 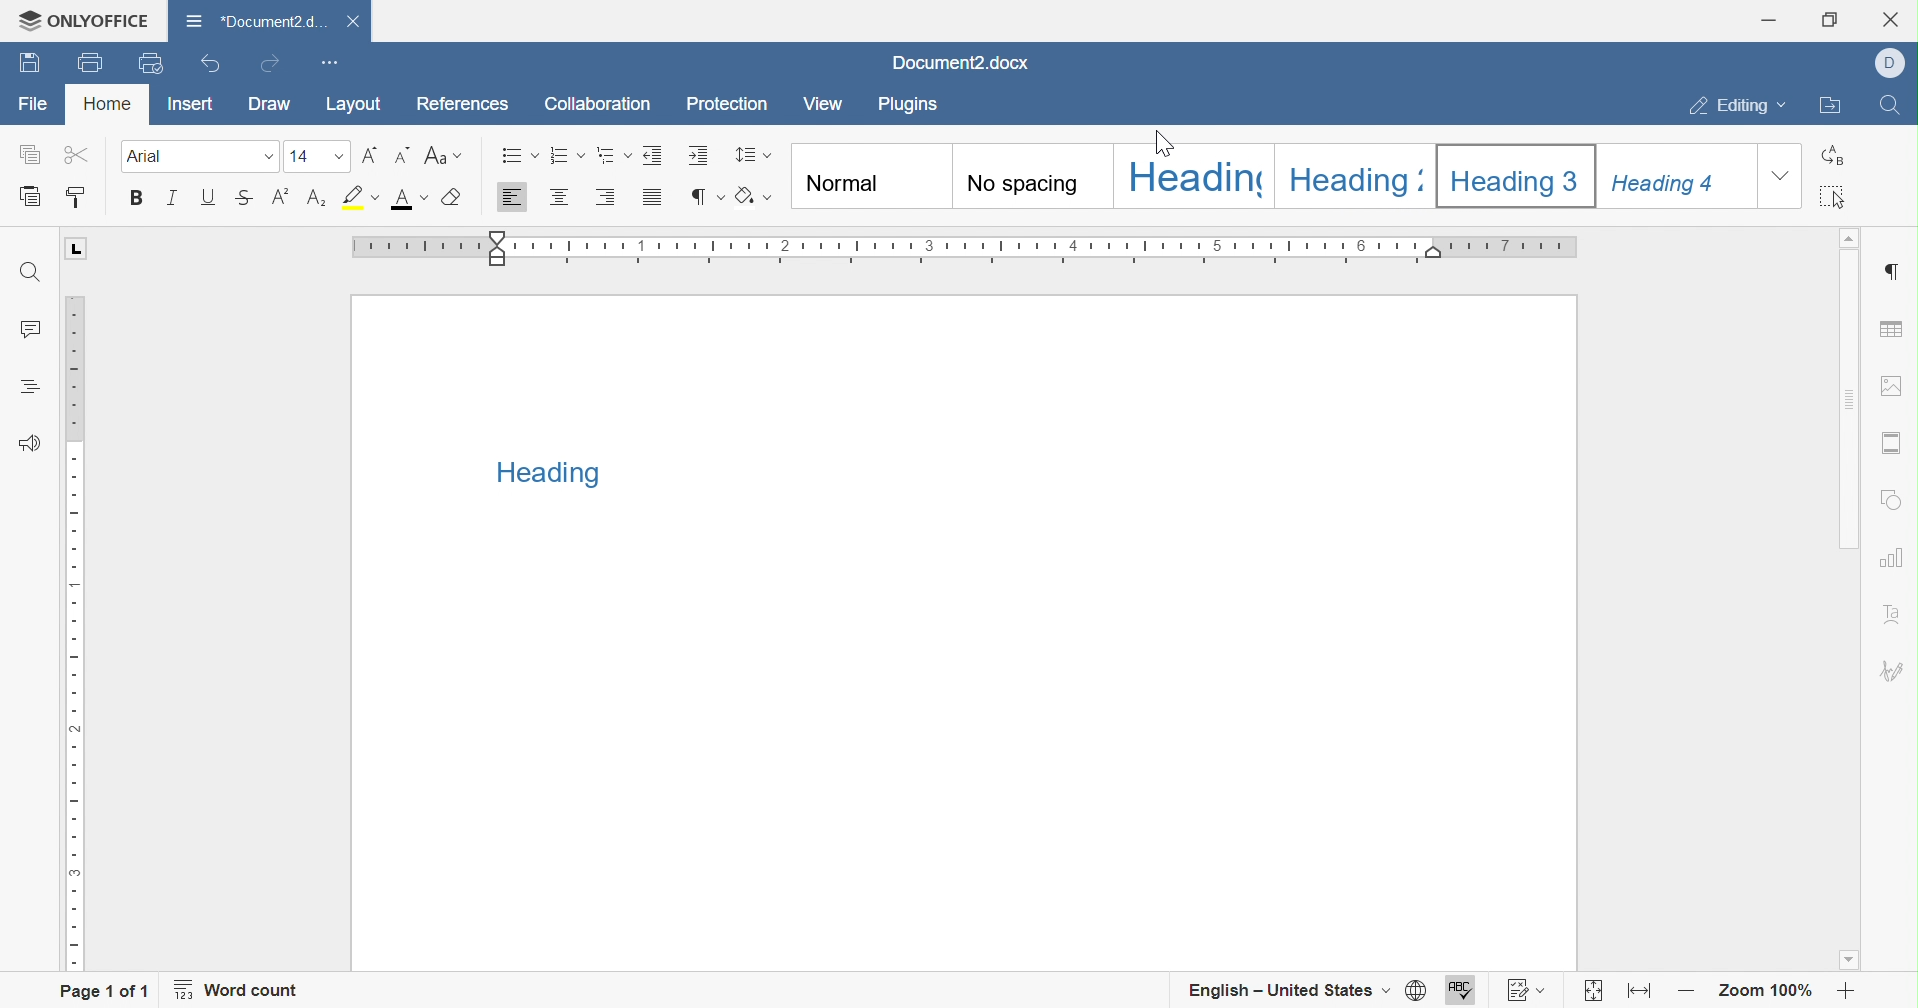 I want to click on Fit to width, so click(x=1637, y=990).